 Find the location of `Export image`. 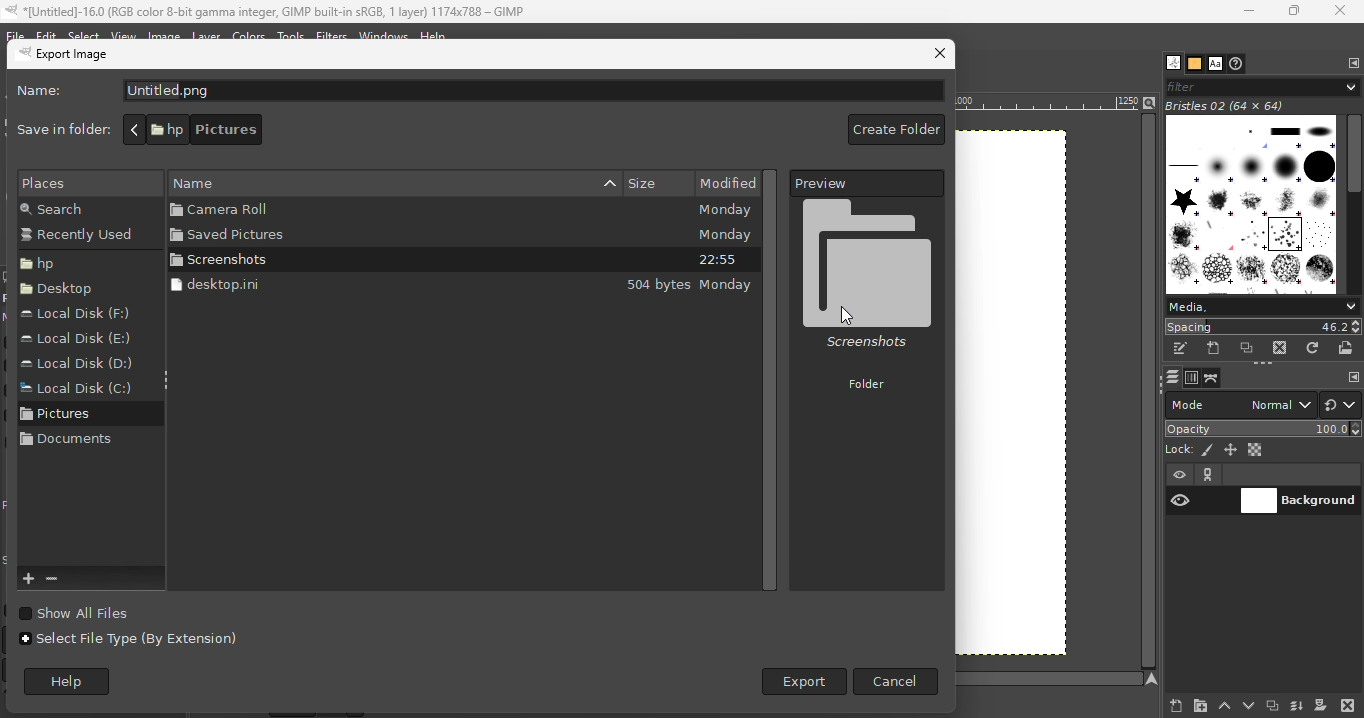

Export image is located at coordinates (95, 57).